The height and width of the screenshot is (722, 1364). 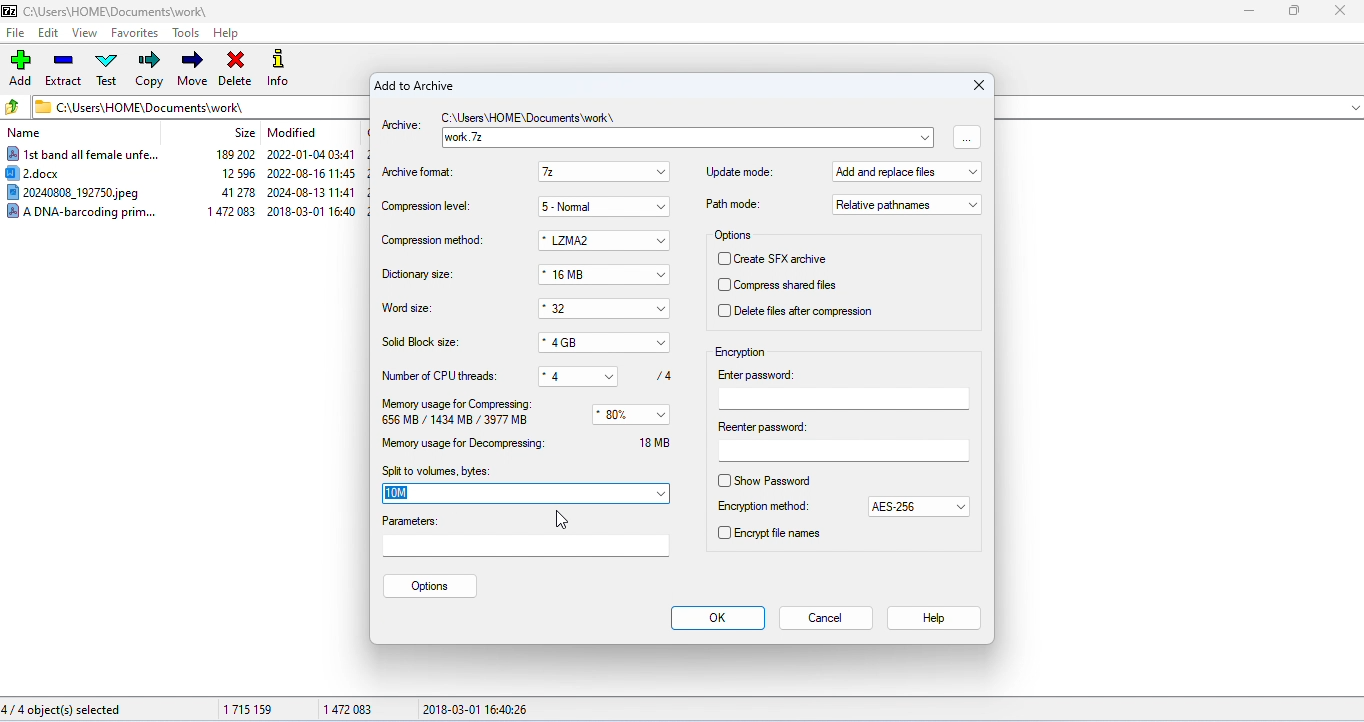 I want to click on drop down, so click(x=616, y=374).